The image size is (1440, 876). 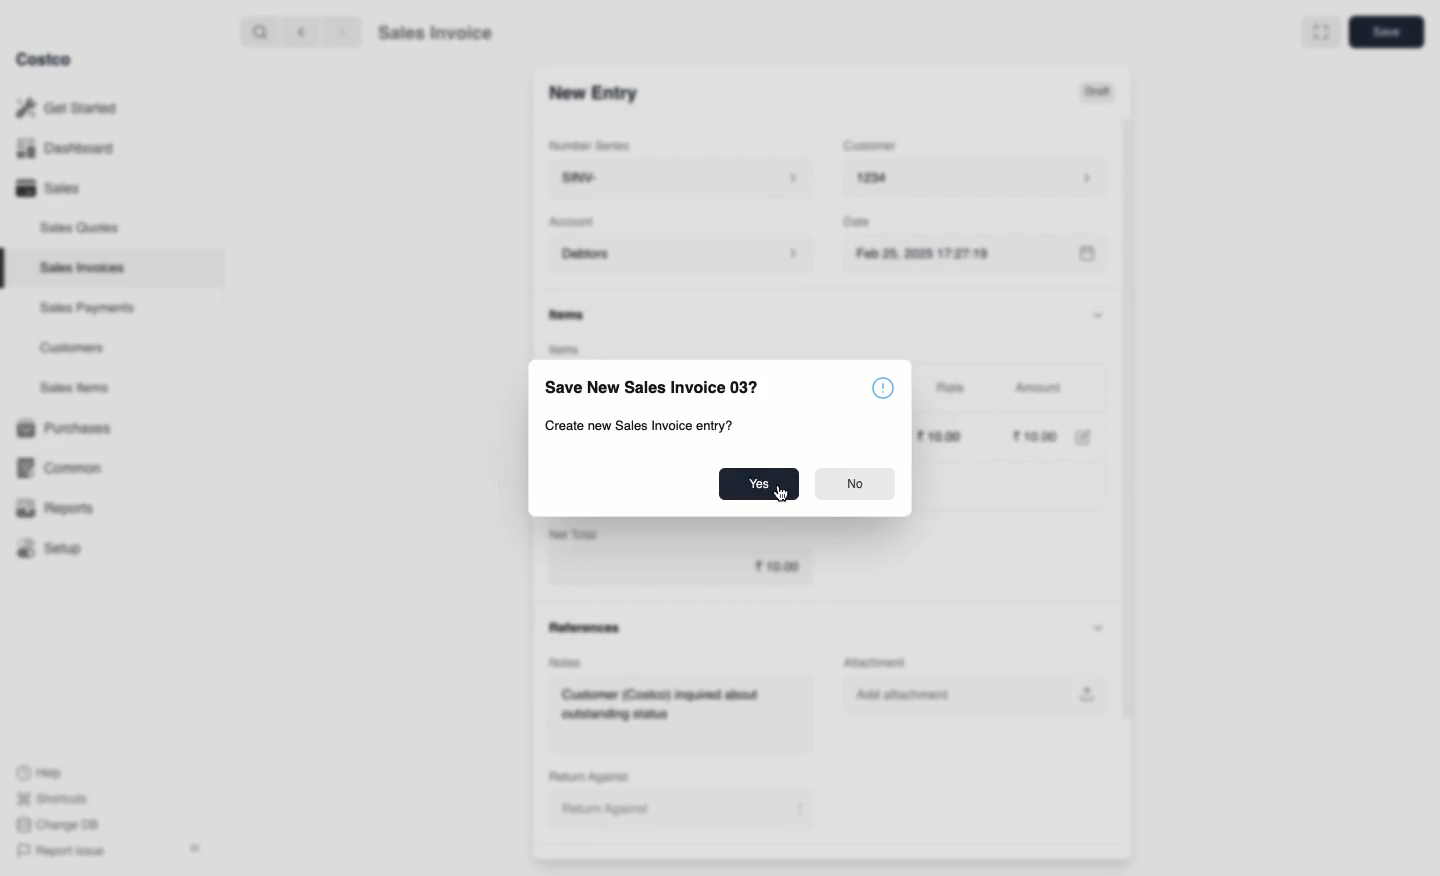 I want to click on 1 Purchases, so click(x=69, y=429).